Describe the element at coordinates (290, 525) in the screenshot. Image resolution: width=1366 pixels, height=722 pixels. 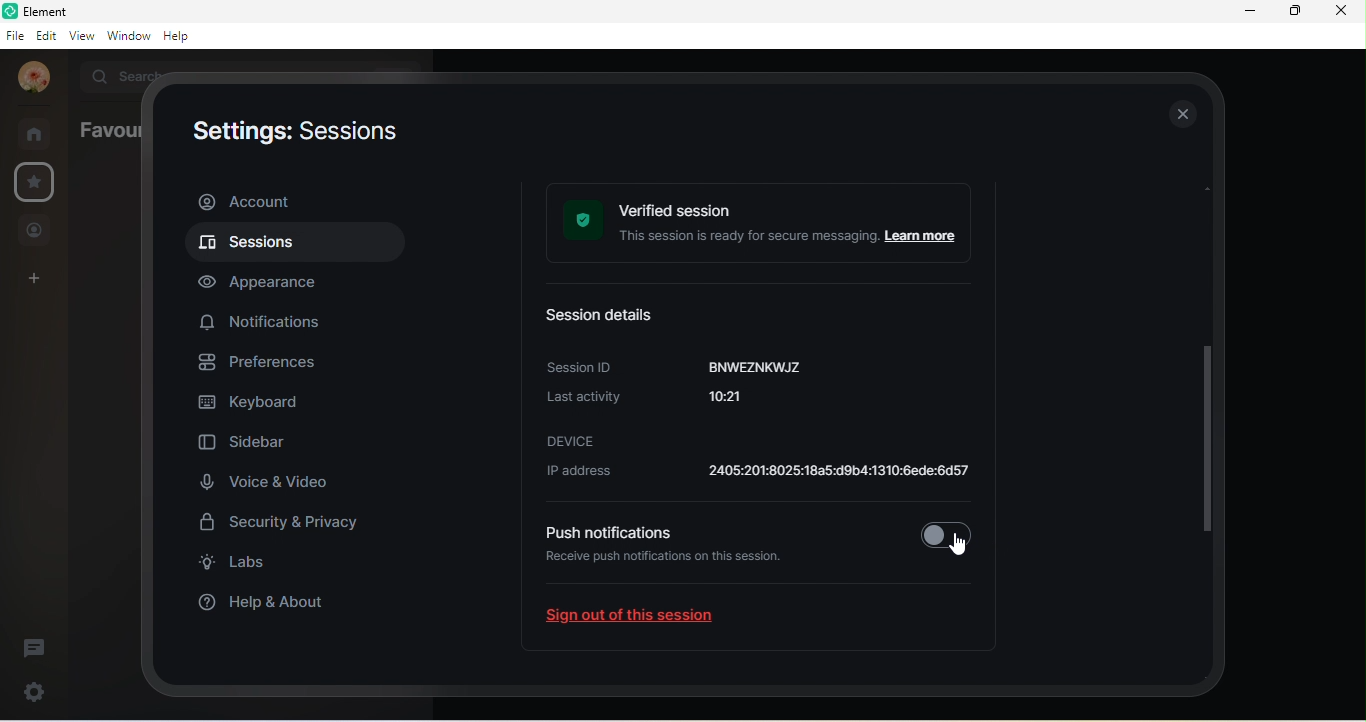
I see `security and privacy` at that location.